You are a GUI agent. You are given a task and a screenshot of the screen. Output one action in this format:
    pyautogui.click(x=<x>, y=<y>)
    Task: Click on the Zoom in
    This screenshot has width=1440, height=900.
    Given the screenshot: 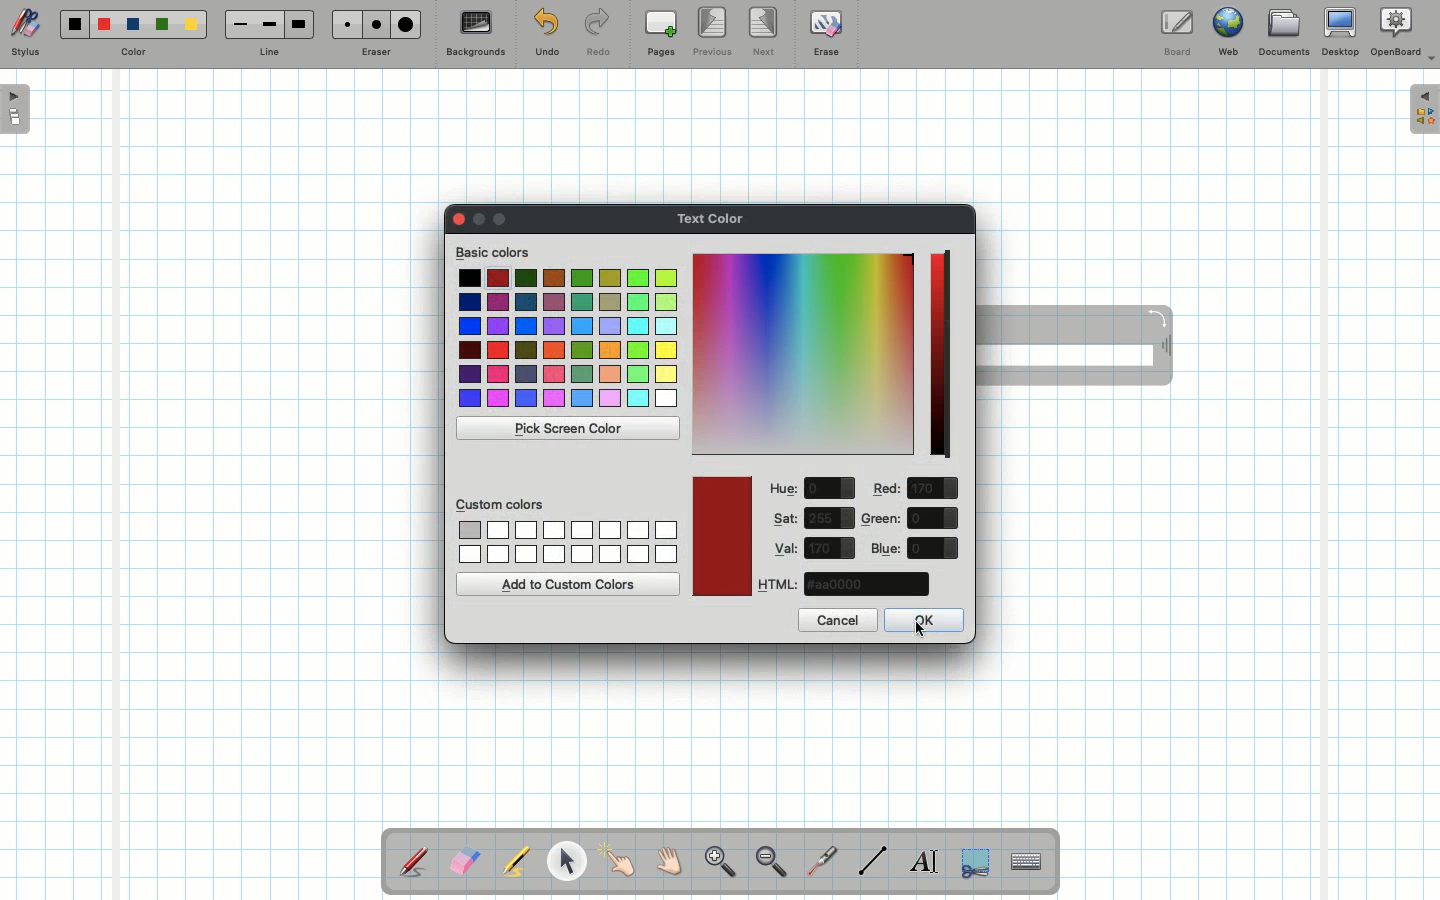 What is the action you would take?
    pyautogui.click(x=715, y=864)
    